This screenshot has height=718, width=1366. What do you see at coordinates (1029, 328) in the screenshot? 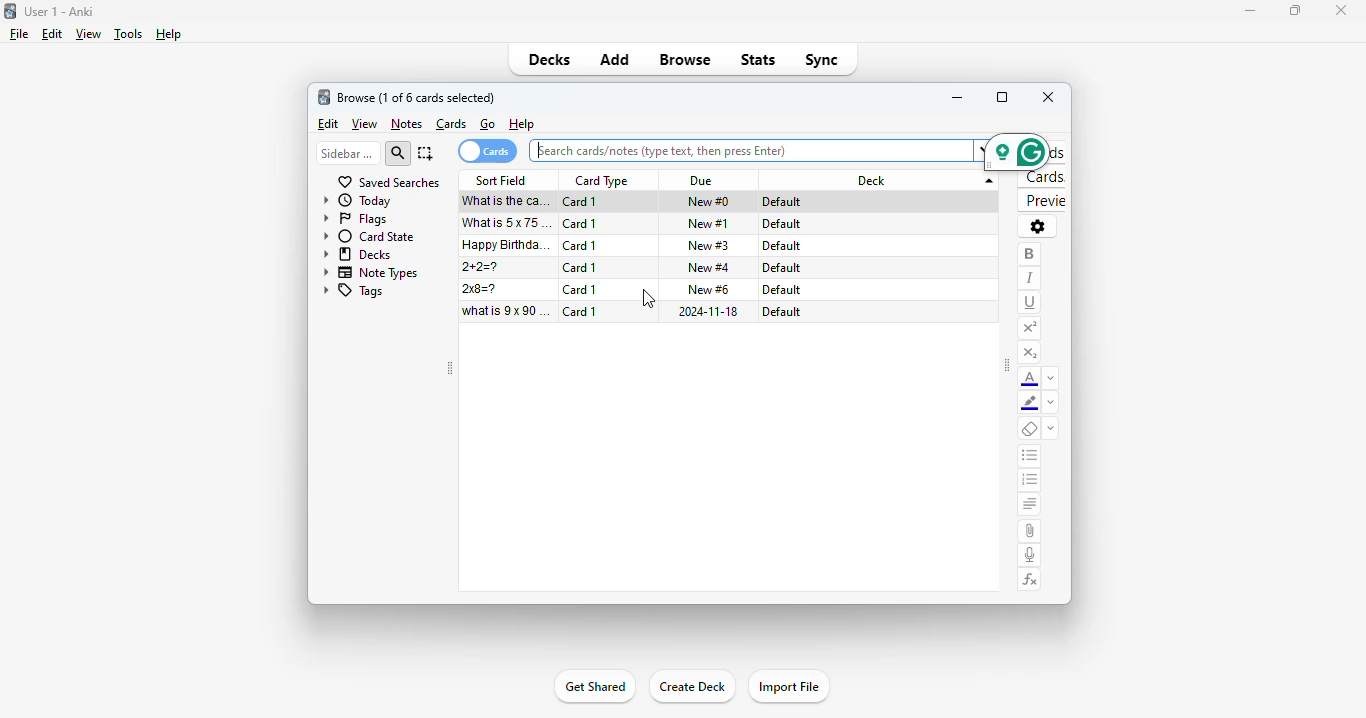
I see `superscript` at bounding box center [1029, 328].